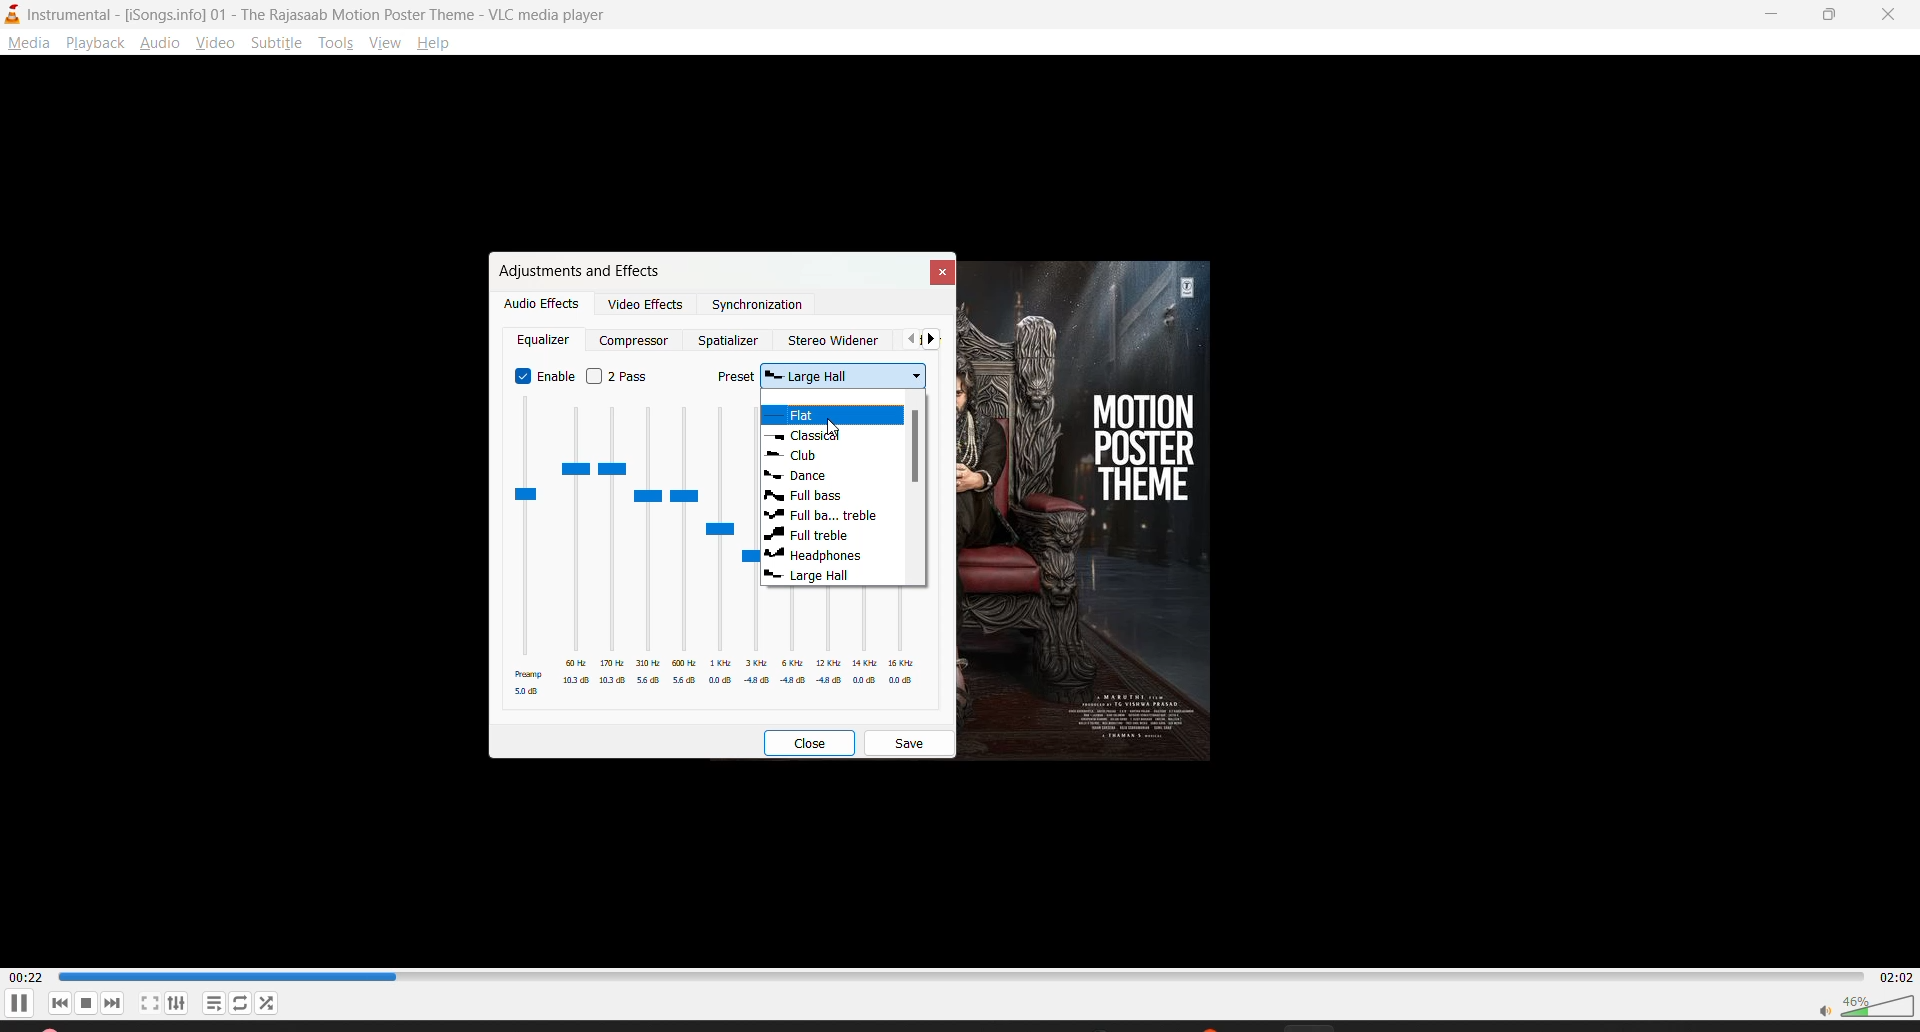 This screenshot has height=1032, width=1920. What do you see at coordinates (439, 43) in the screenshot?
I see `help` at bounding box center [439, 43].